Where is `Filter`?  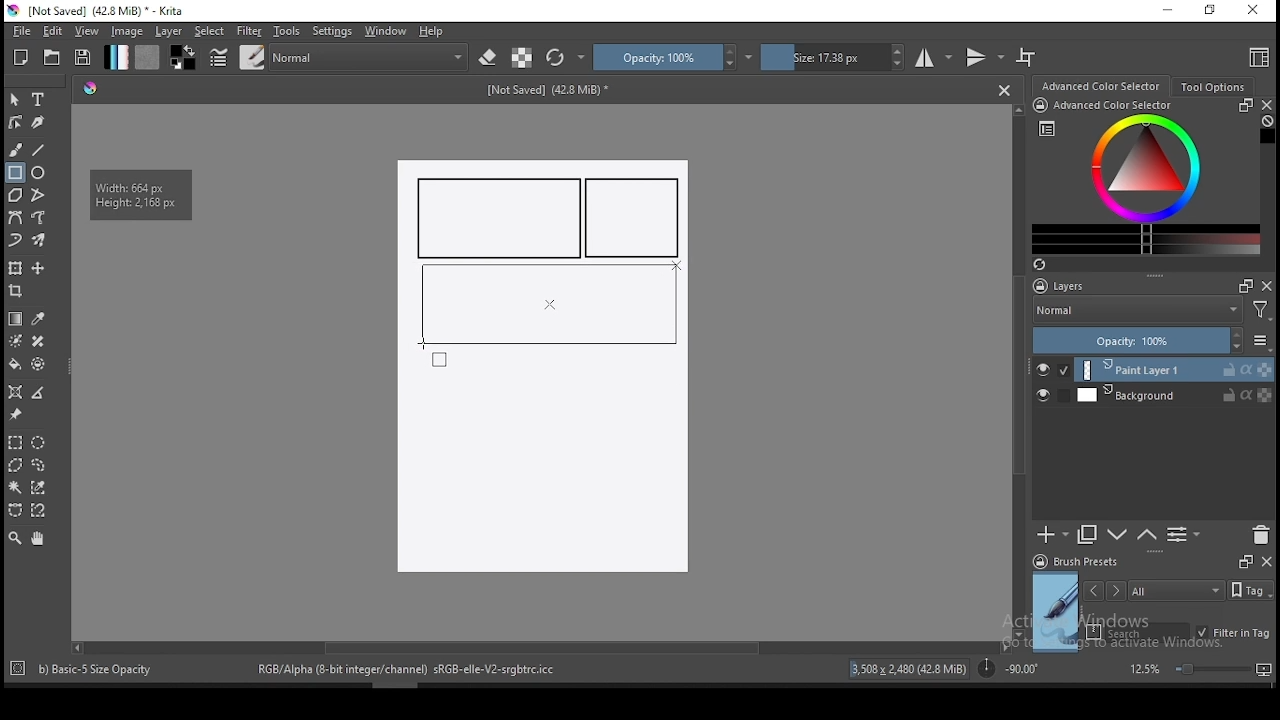 Filter is located at coordinates (1261, 313).